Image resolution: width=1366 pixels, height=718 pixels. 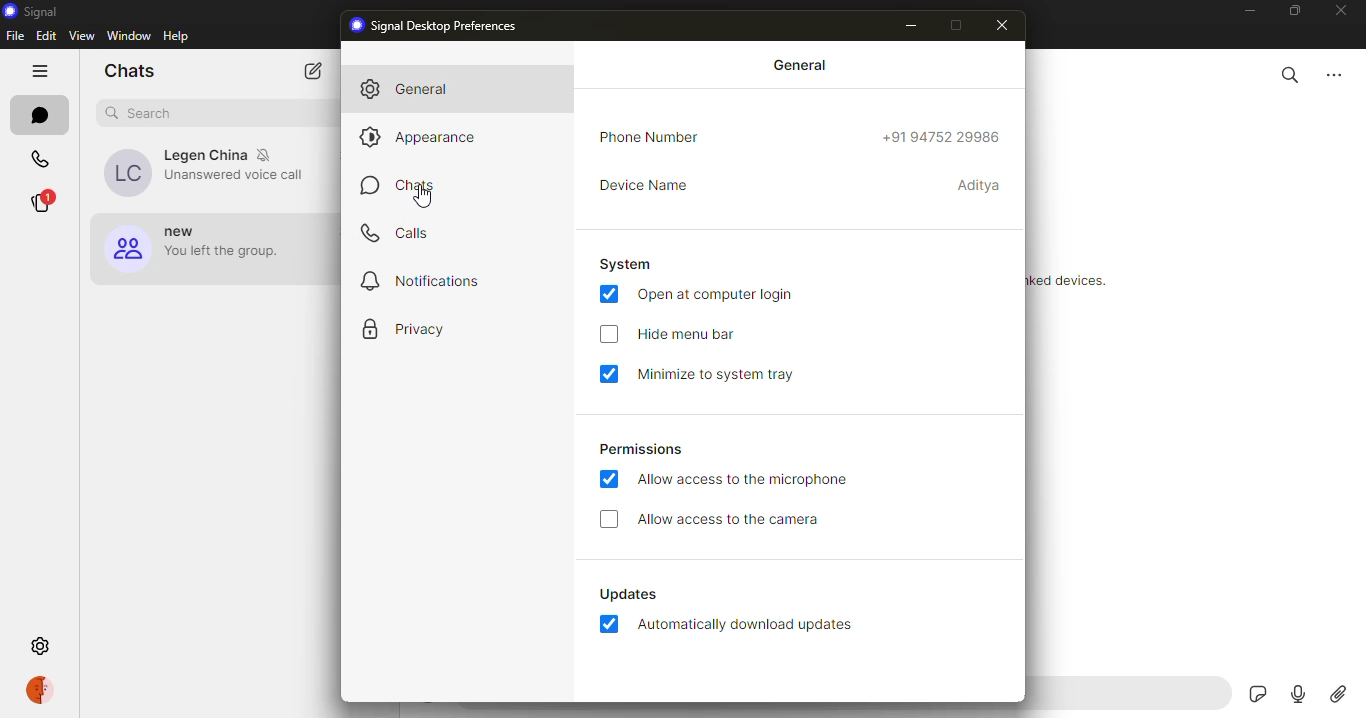 What do you see at coordinates (608, 625) in the screenshot?
I see `enabled` at bounding box center [608, 625].